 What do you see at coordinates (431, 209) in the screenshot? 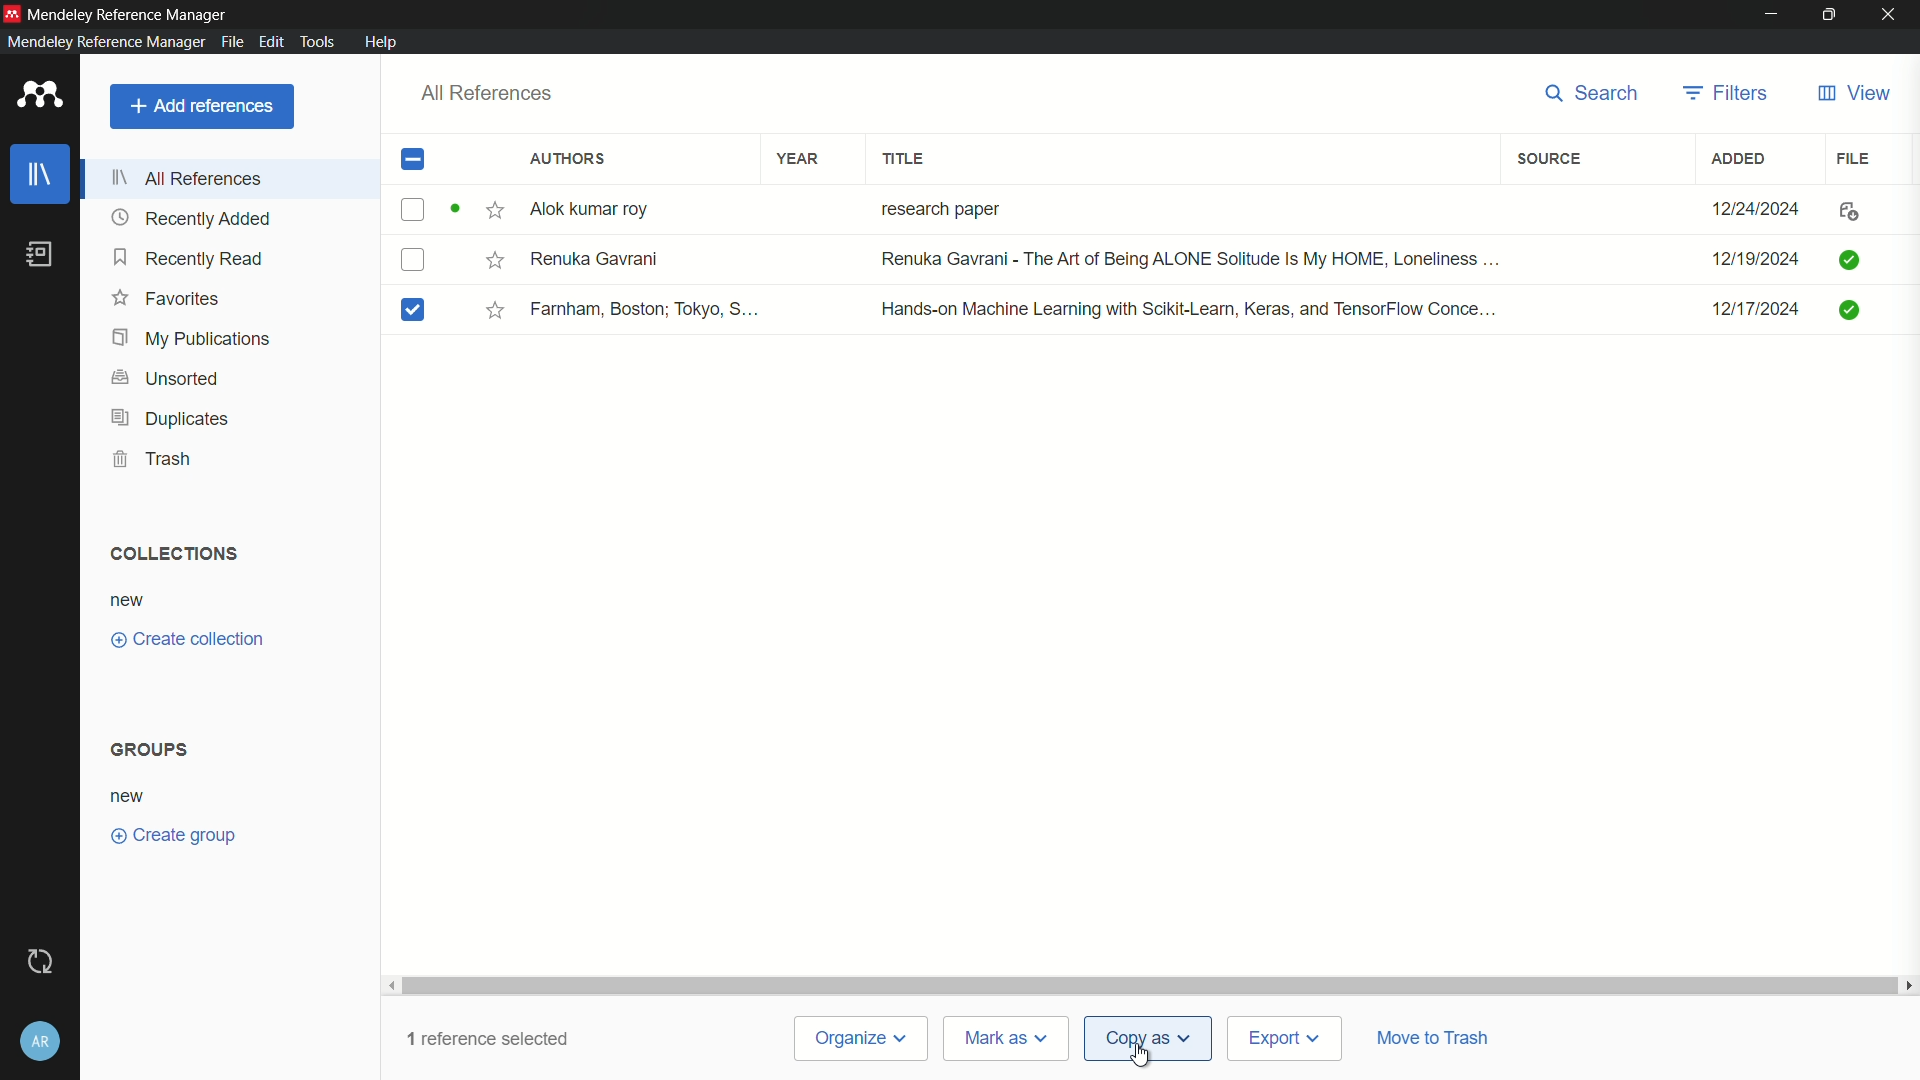
I see `Checkbox` at bounding box center [431, 209].